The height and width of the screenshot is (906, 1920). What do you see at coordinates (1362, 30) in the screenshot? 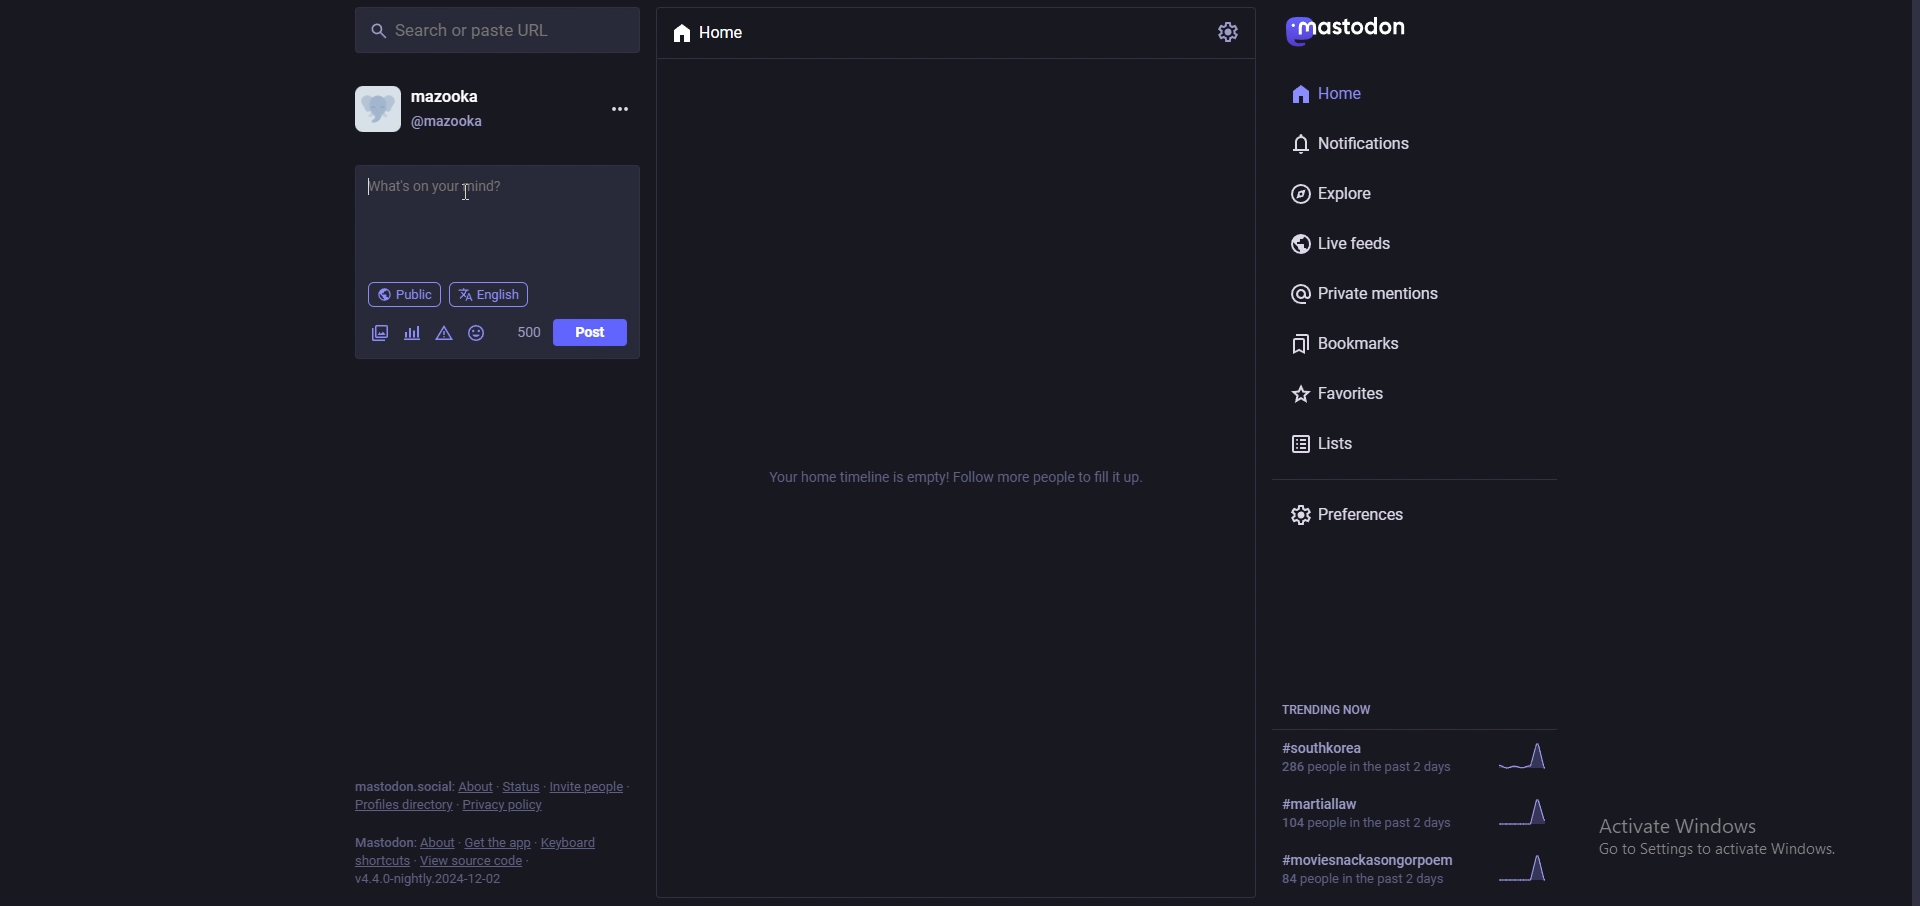
I see `mastodon` at bounding box center [1362, 30].